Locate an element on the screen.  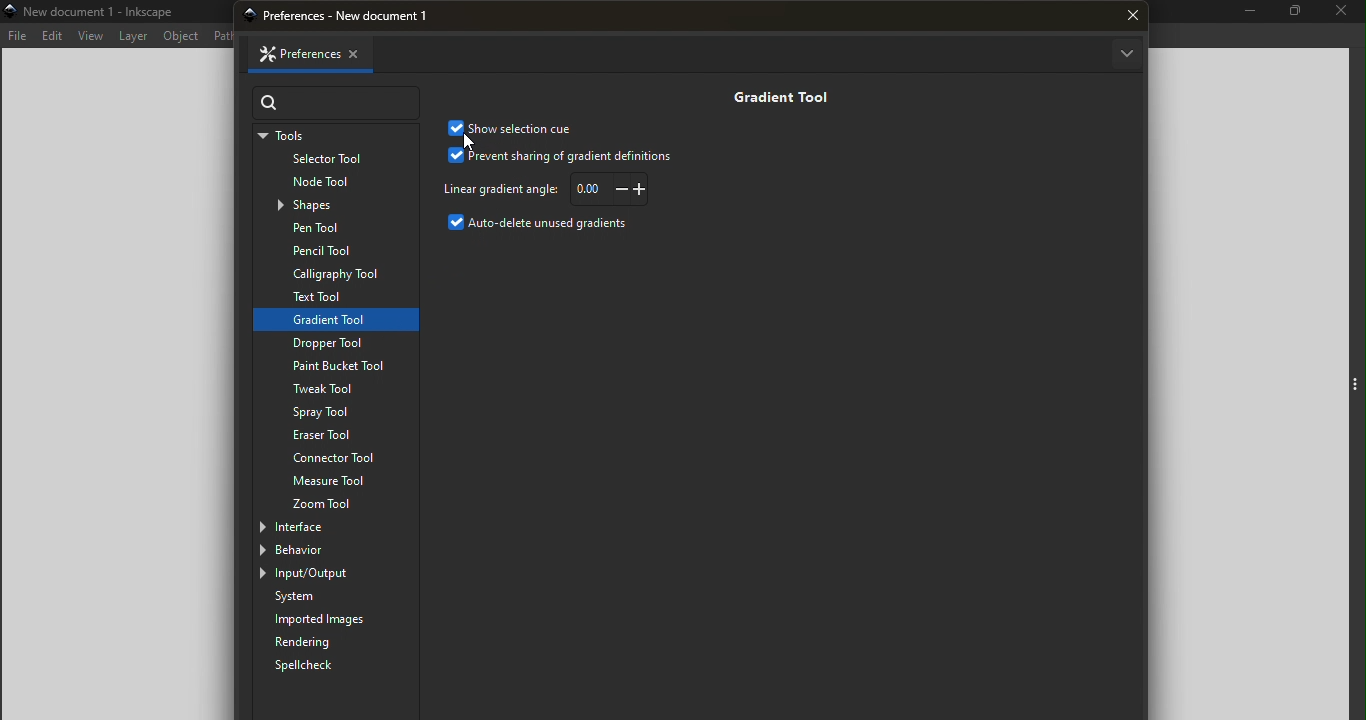
Connector tool is located at coordinates (336, 458).